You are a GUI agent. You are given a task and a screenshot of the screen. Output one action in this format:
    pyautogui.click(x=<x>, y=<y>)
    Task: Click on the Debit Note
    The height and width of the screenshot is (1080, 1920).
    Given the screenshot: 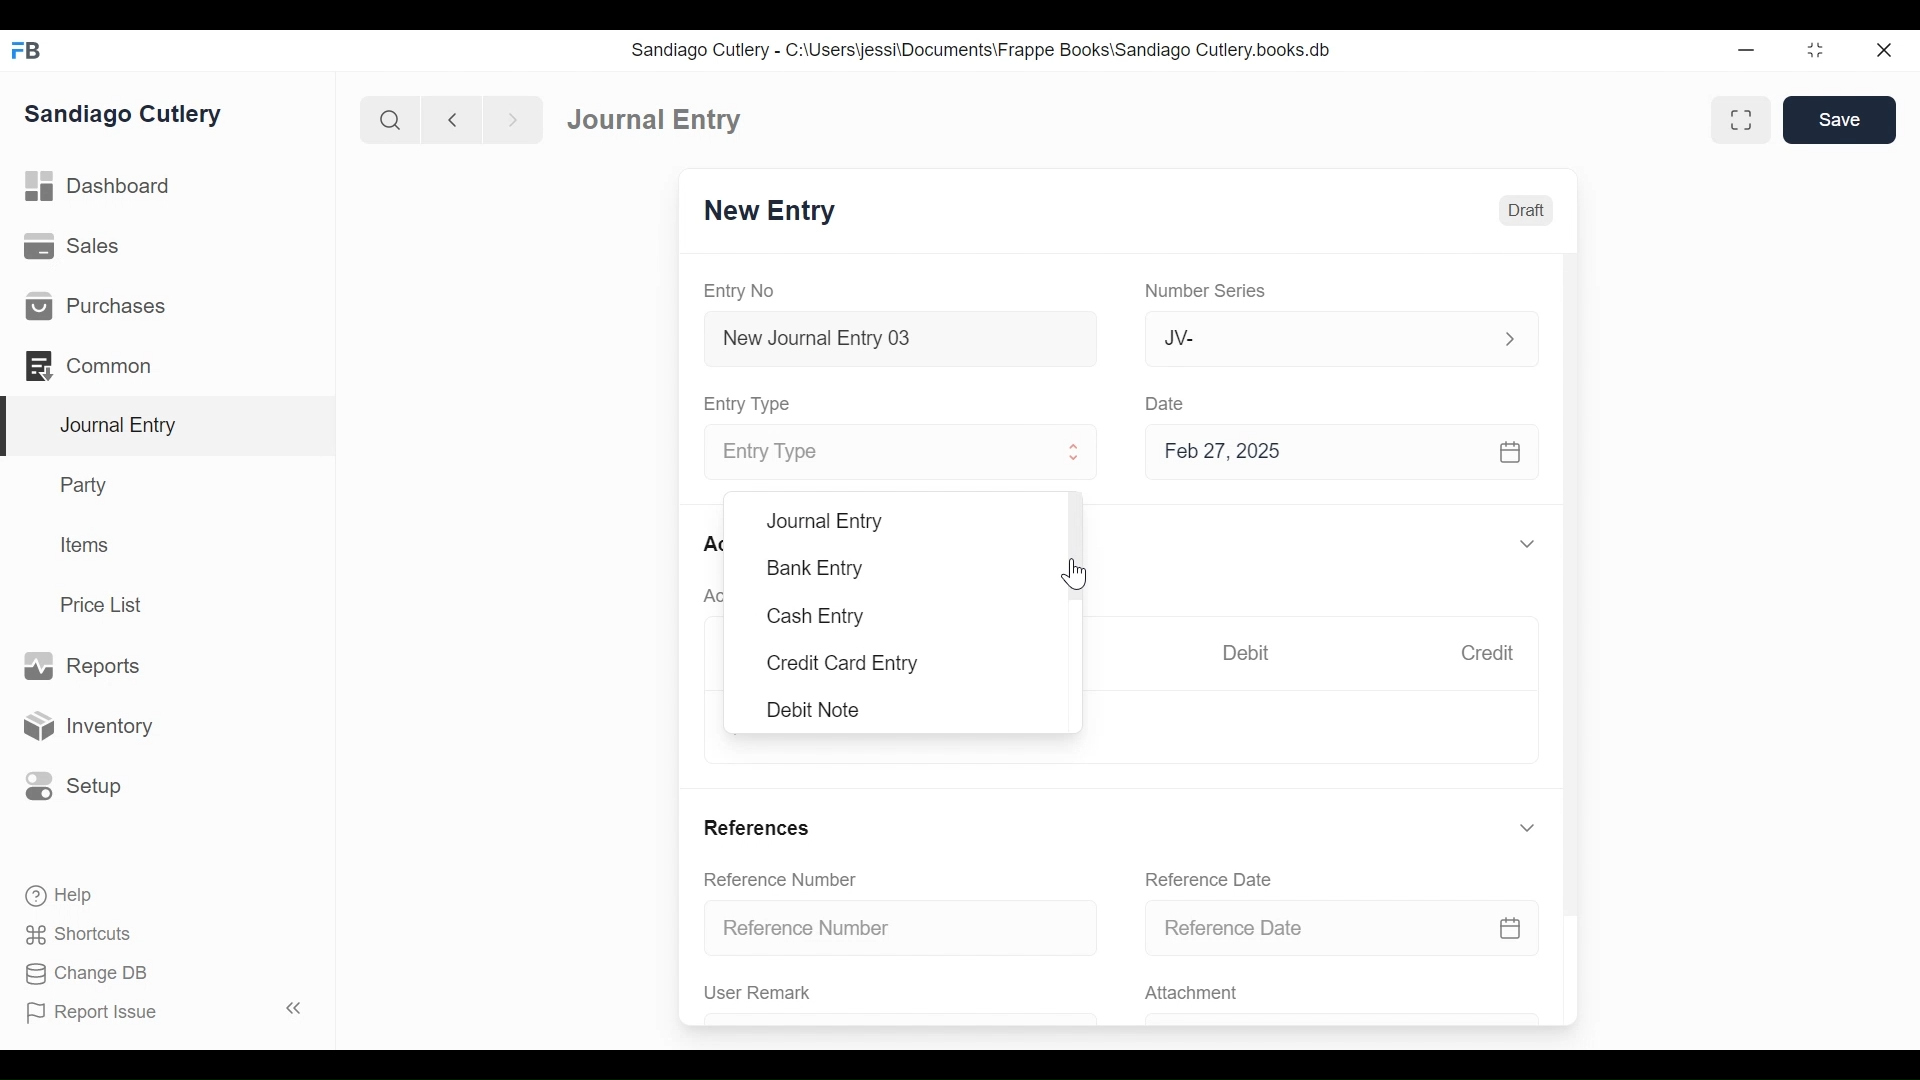 What is the action you would take?
    pyautogui.click(x=820, y=711)
    